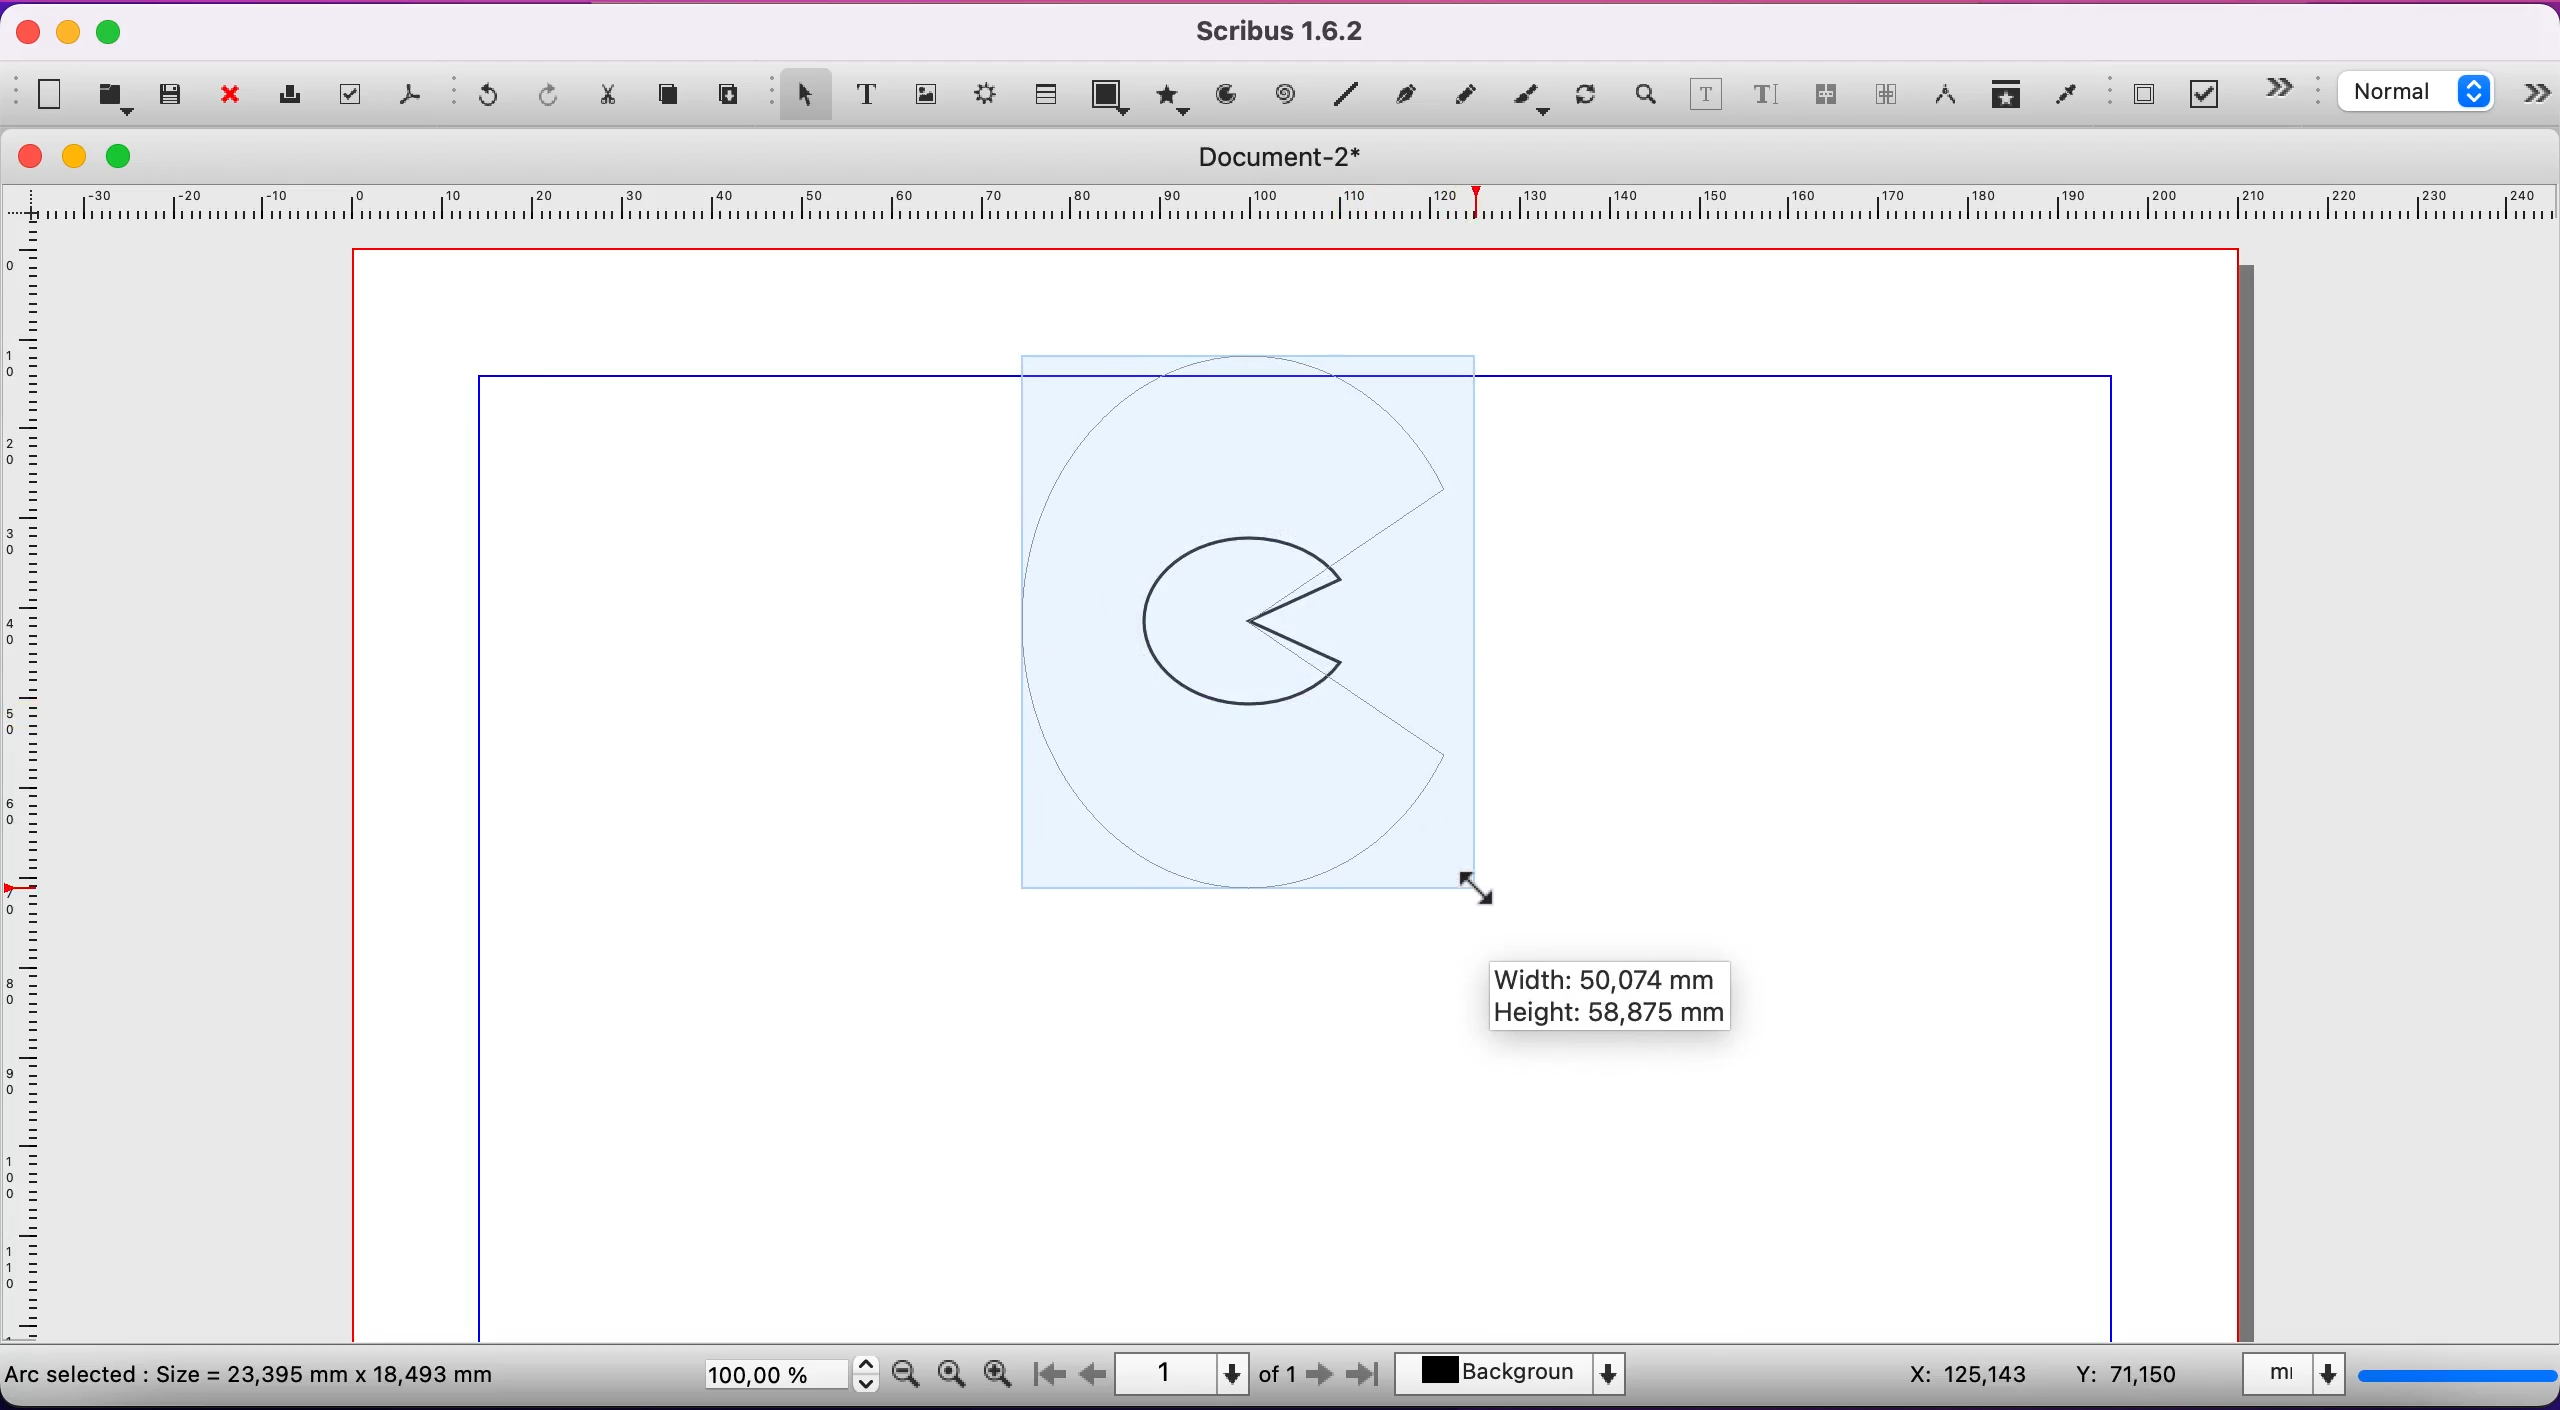 The image size is (2560, 1410). Describe the element at coordinates (30, 793) in the screenshot. I see `vertical measures` at that location.